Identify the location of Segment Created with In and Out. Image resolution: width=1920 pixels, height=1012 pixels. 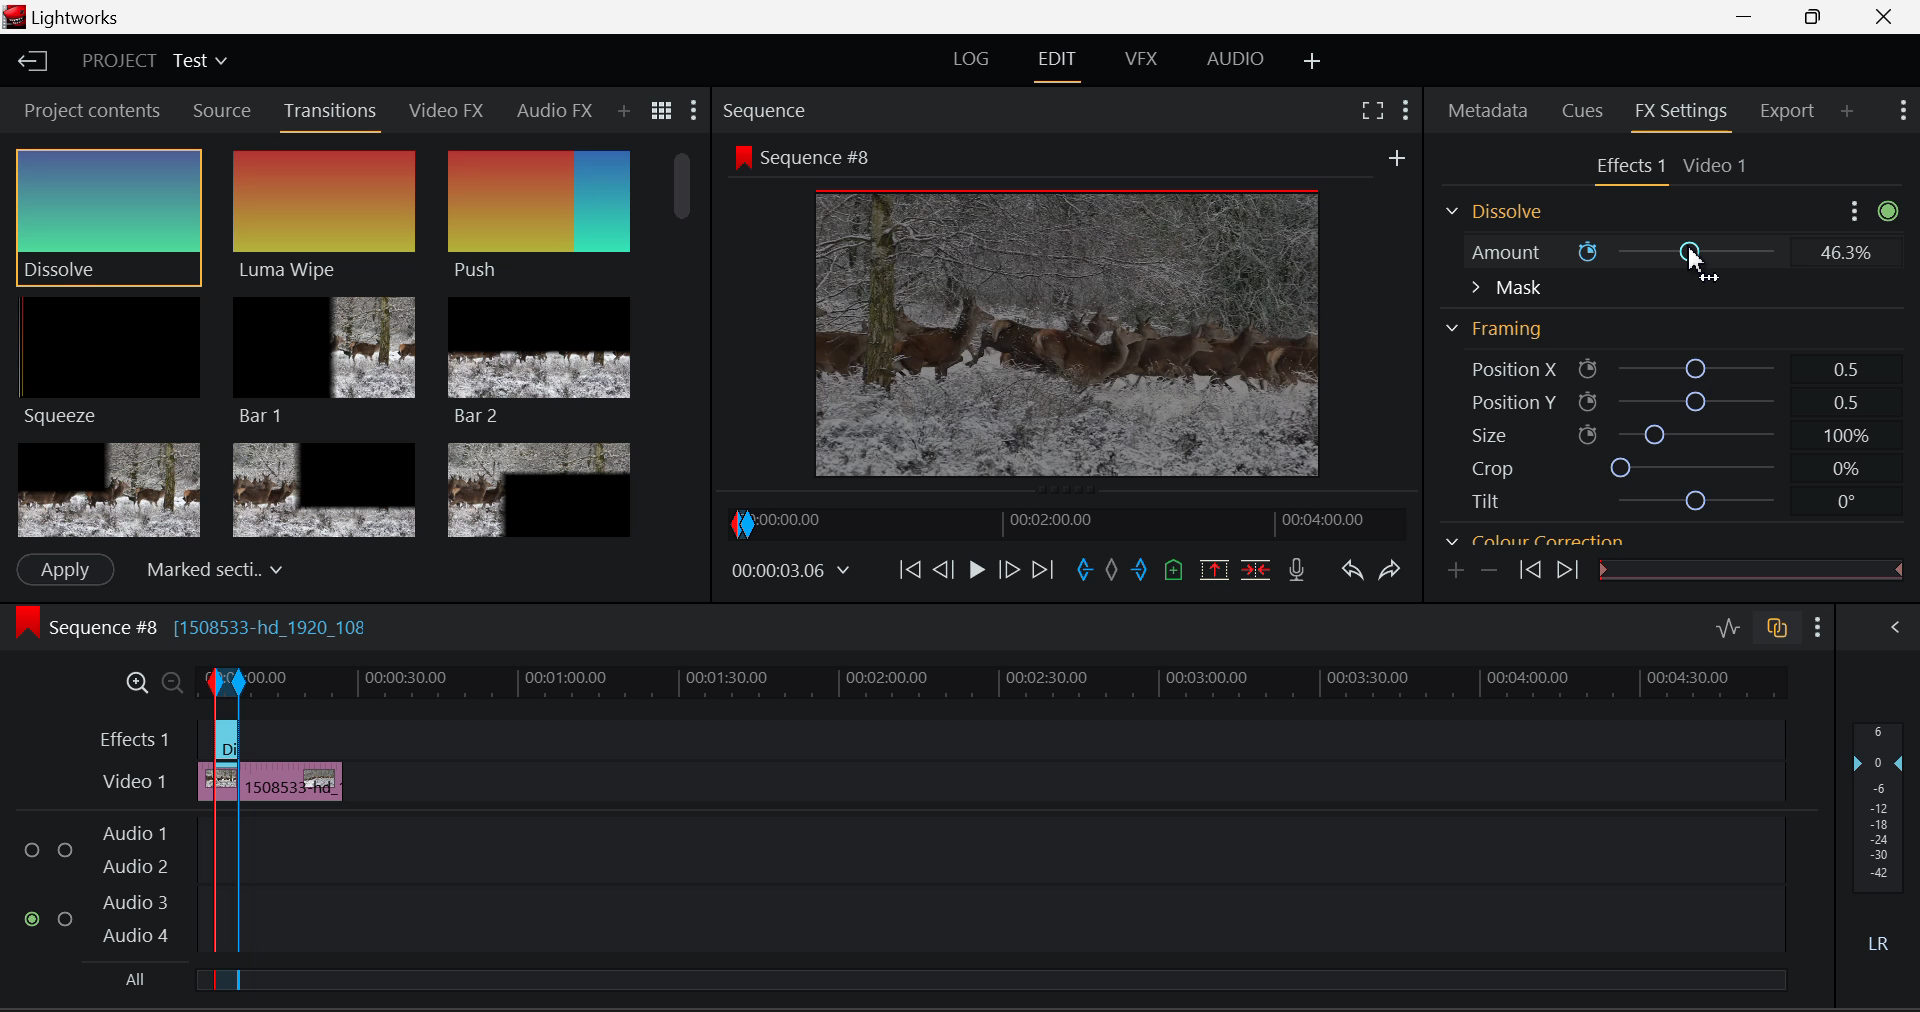
(222, 893).